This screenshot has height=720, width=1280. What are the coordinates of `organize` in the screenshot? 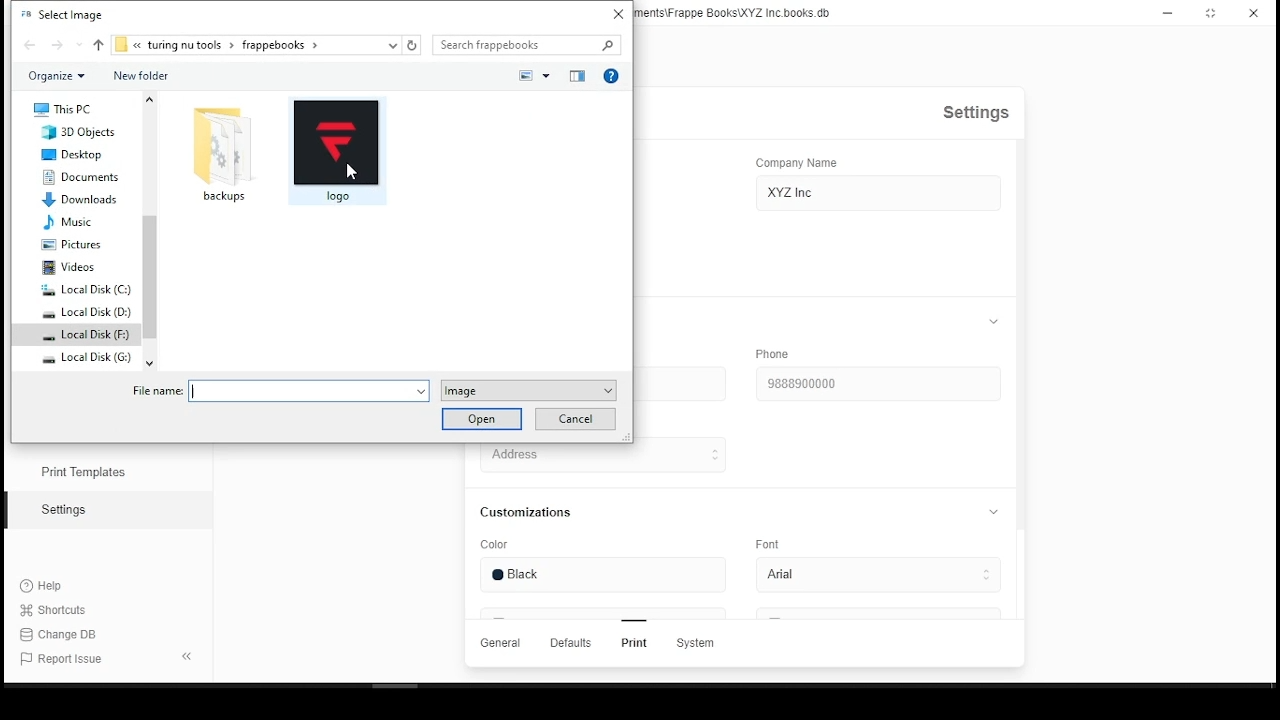 It's located at (54, 76).